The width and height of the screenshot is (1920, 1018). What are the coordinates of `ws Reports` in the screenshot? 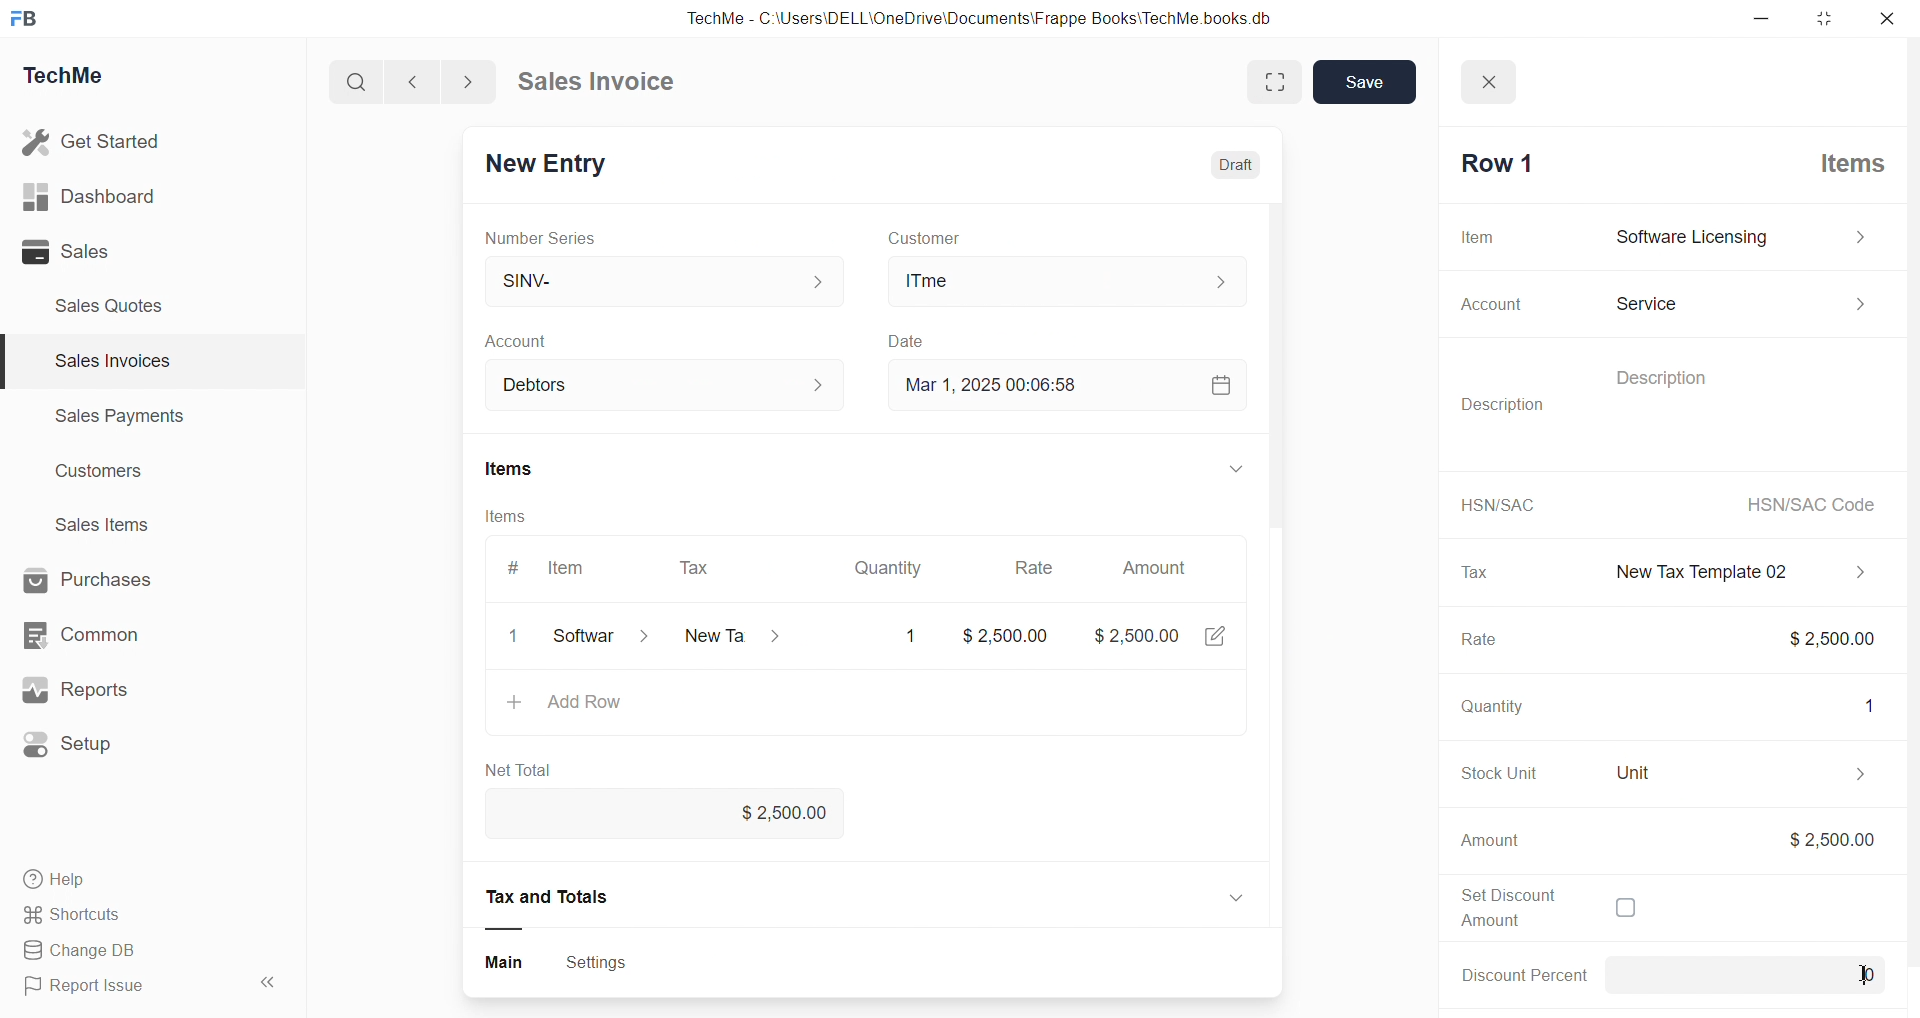 It's located at (94, 690).